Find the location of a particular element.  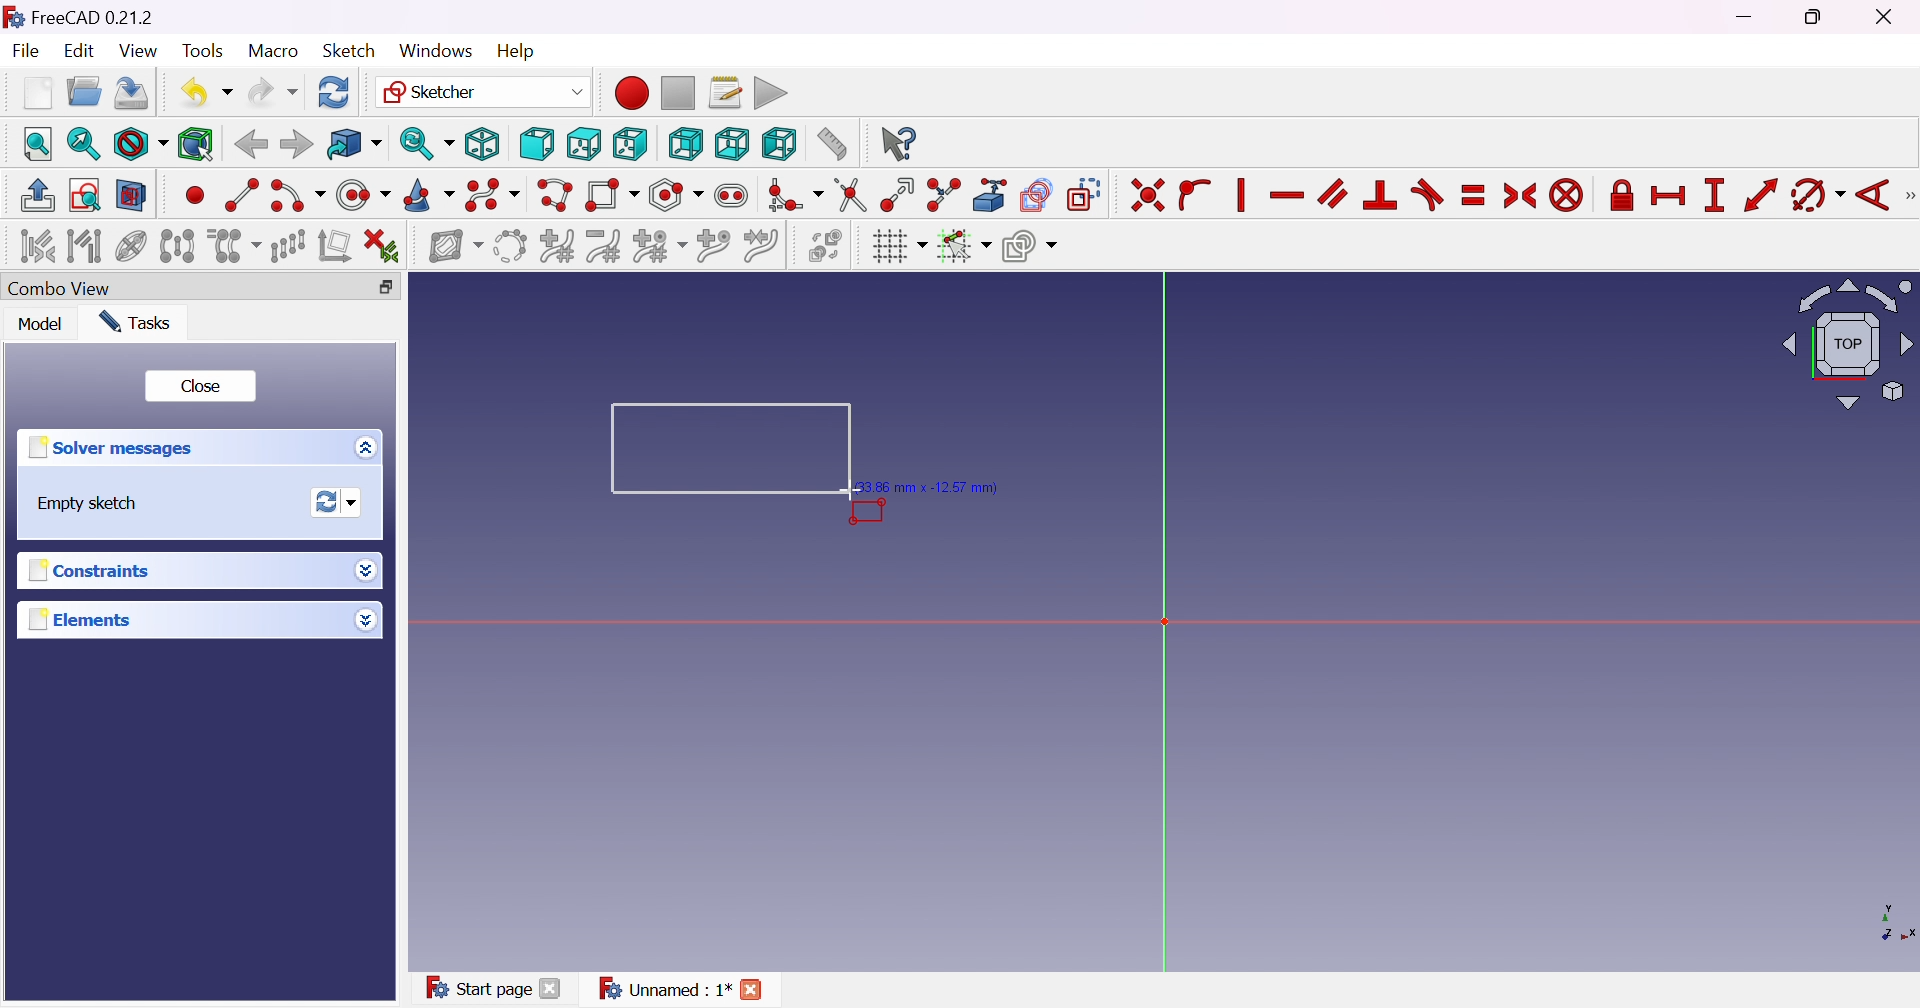

Go to linked object is located at coordinates (353, 143).